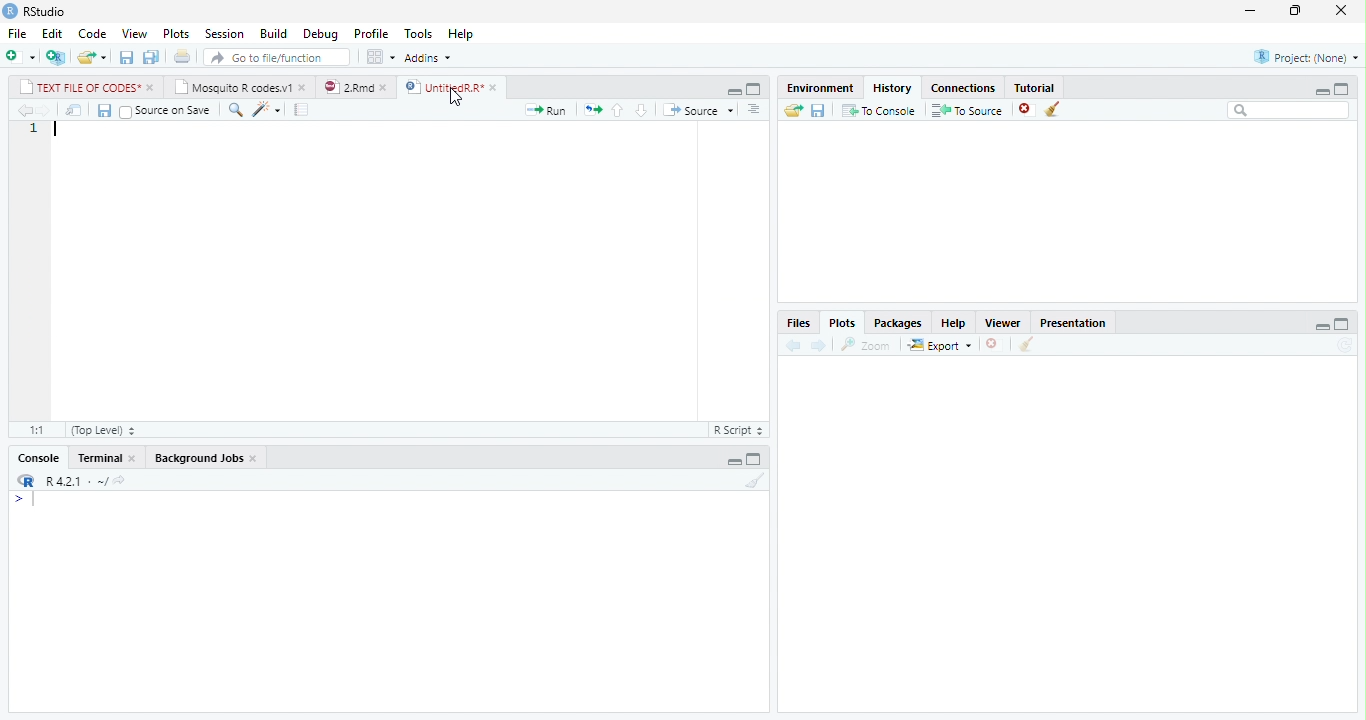  Describe the element at coordinates (1002, 322) in the screenshot. I see `Viewer` at that location.